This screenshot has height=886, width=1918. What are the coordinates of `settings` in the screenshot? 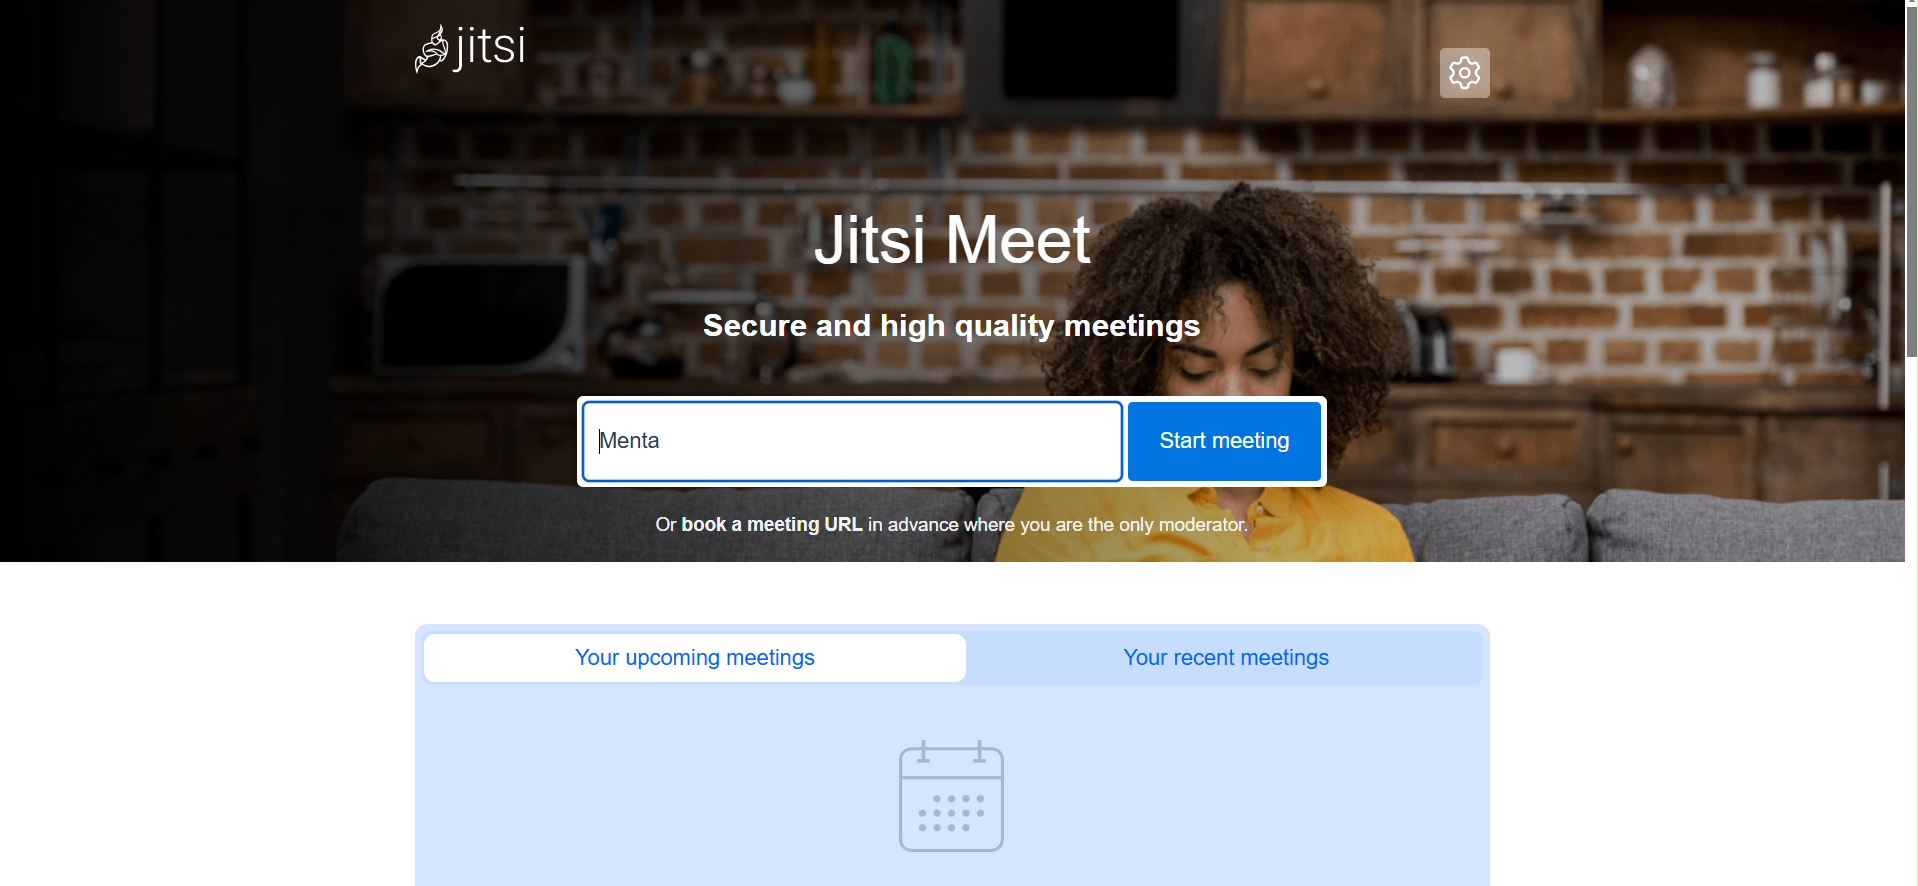 It's located at (1465, 76).